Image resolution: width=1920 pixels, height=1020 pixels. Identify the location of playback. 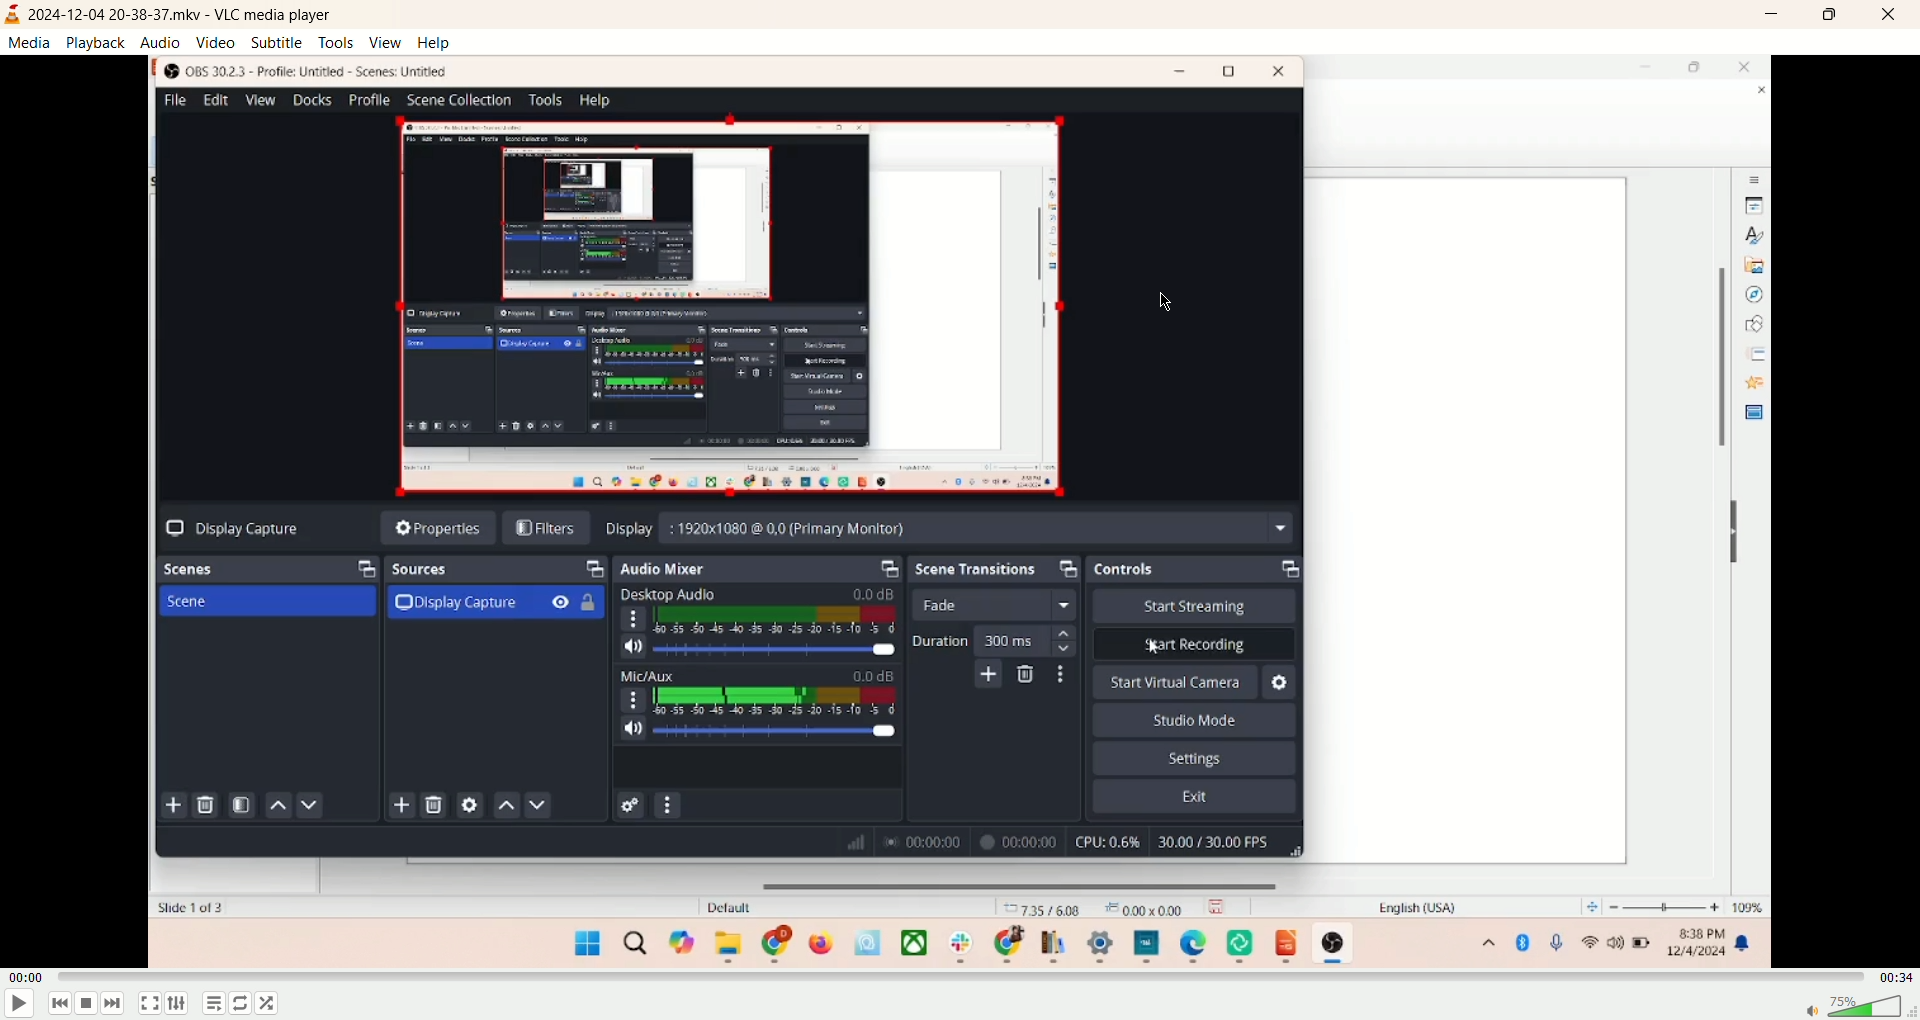
(96, 43).